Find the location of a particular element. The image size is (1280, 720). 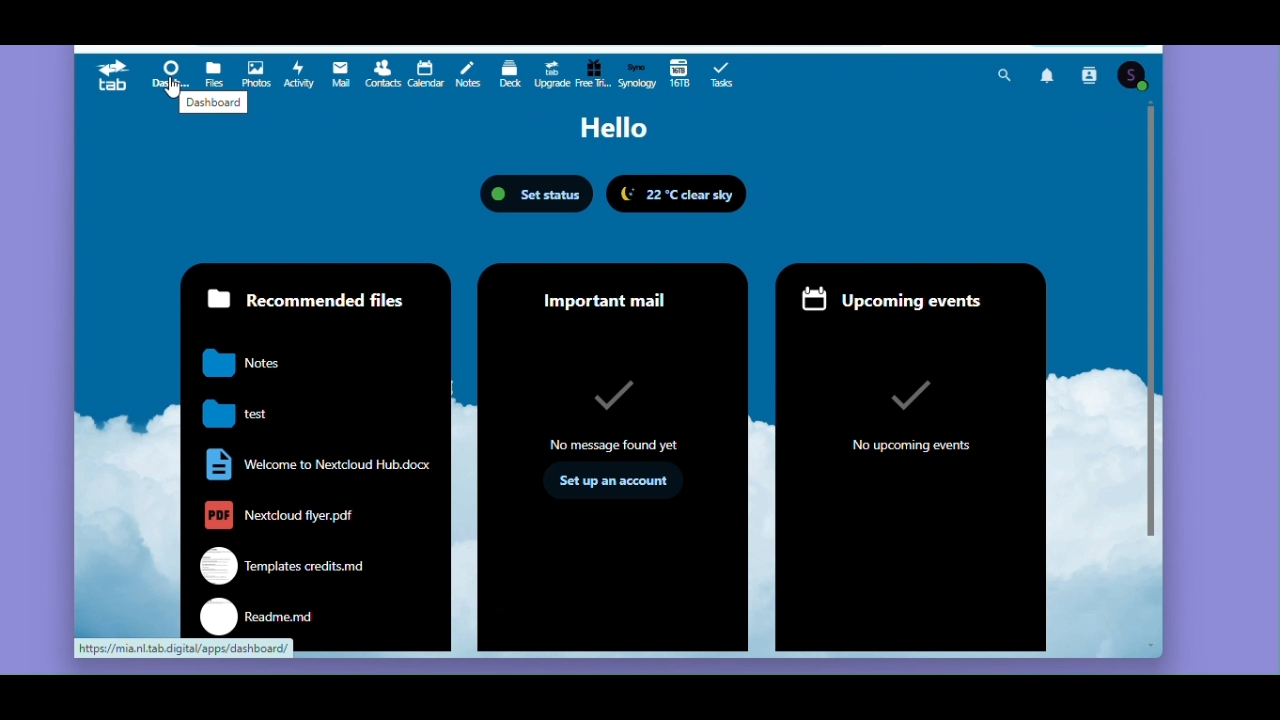

Important mail  is located at coordinates (613, 457).